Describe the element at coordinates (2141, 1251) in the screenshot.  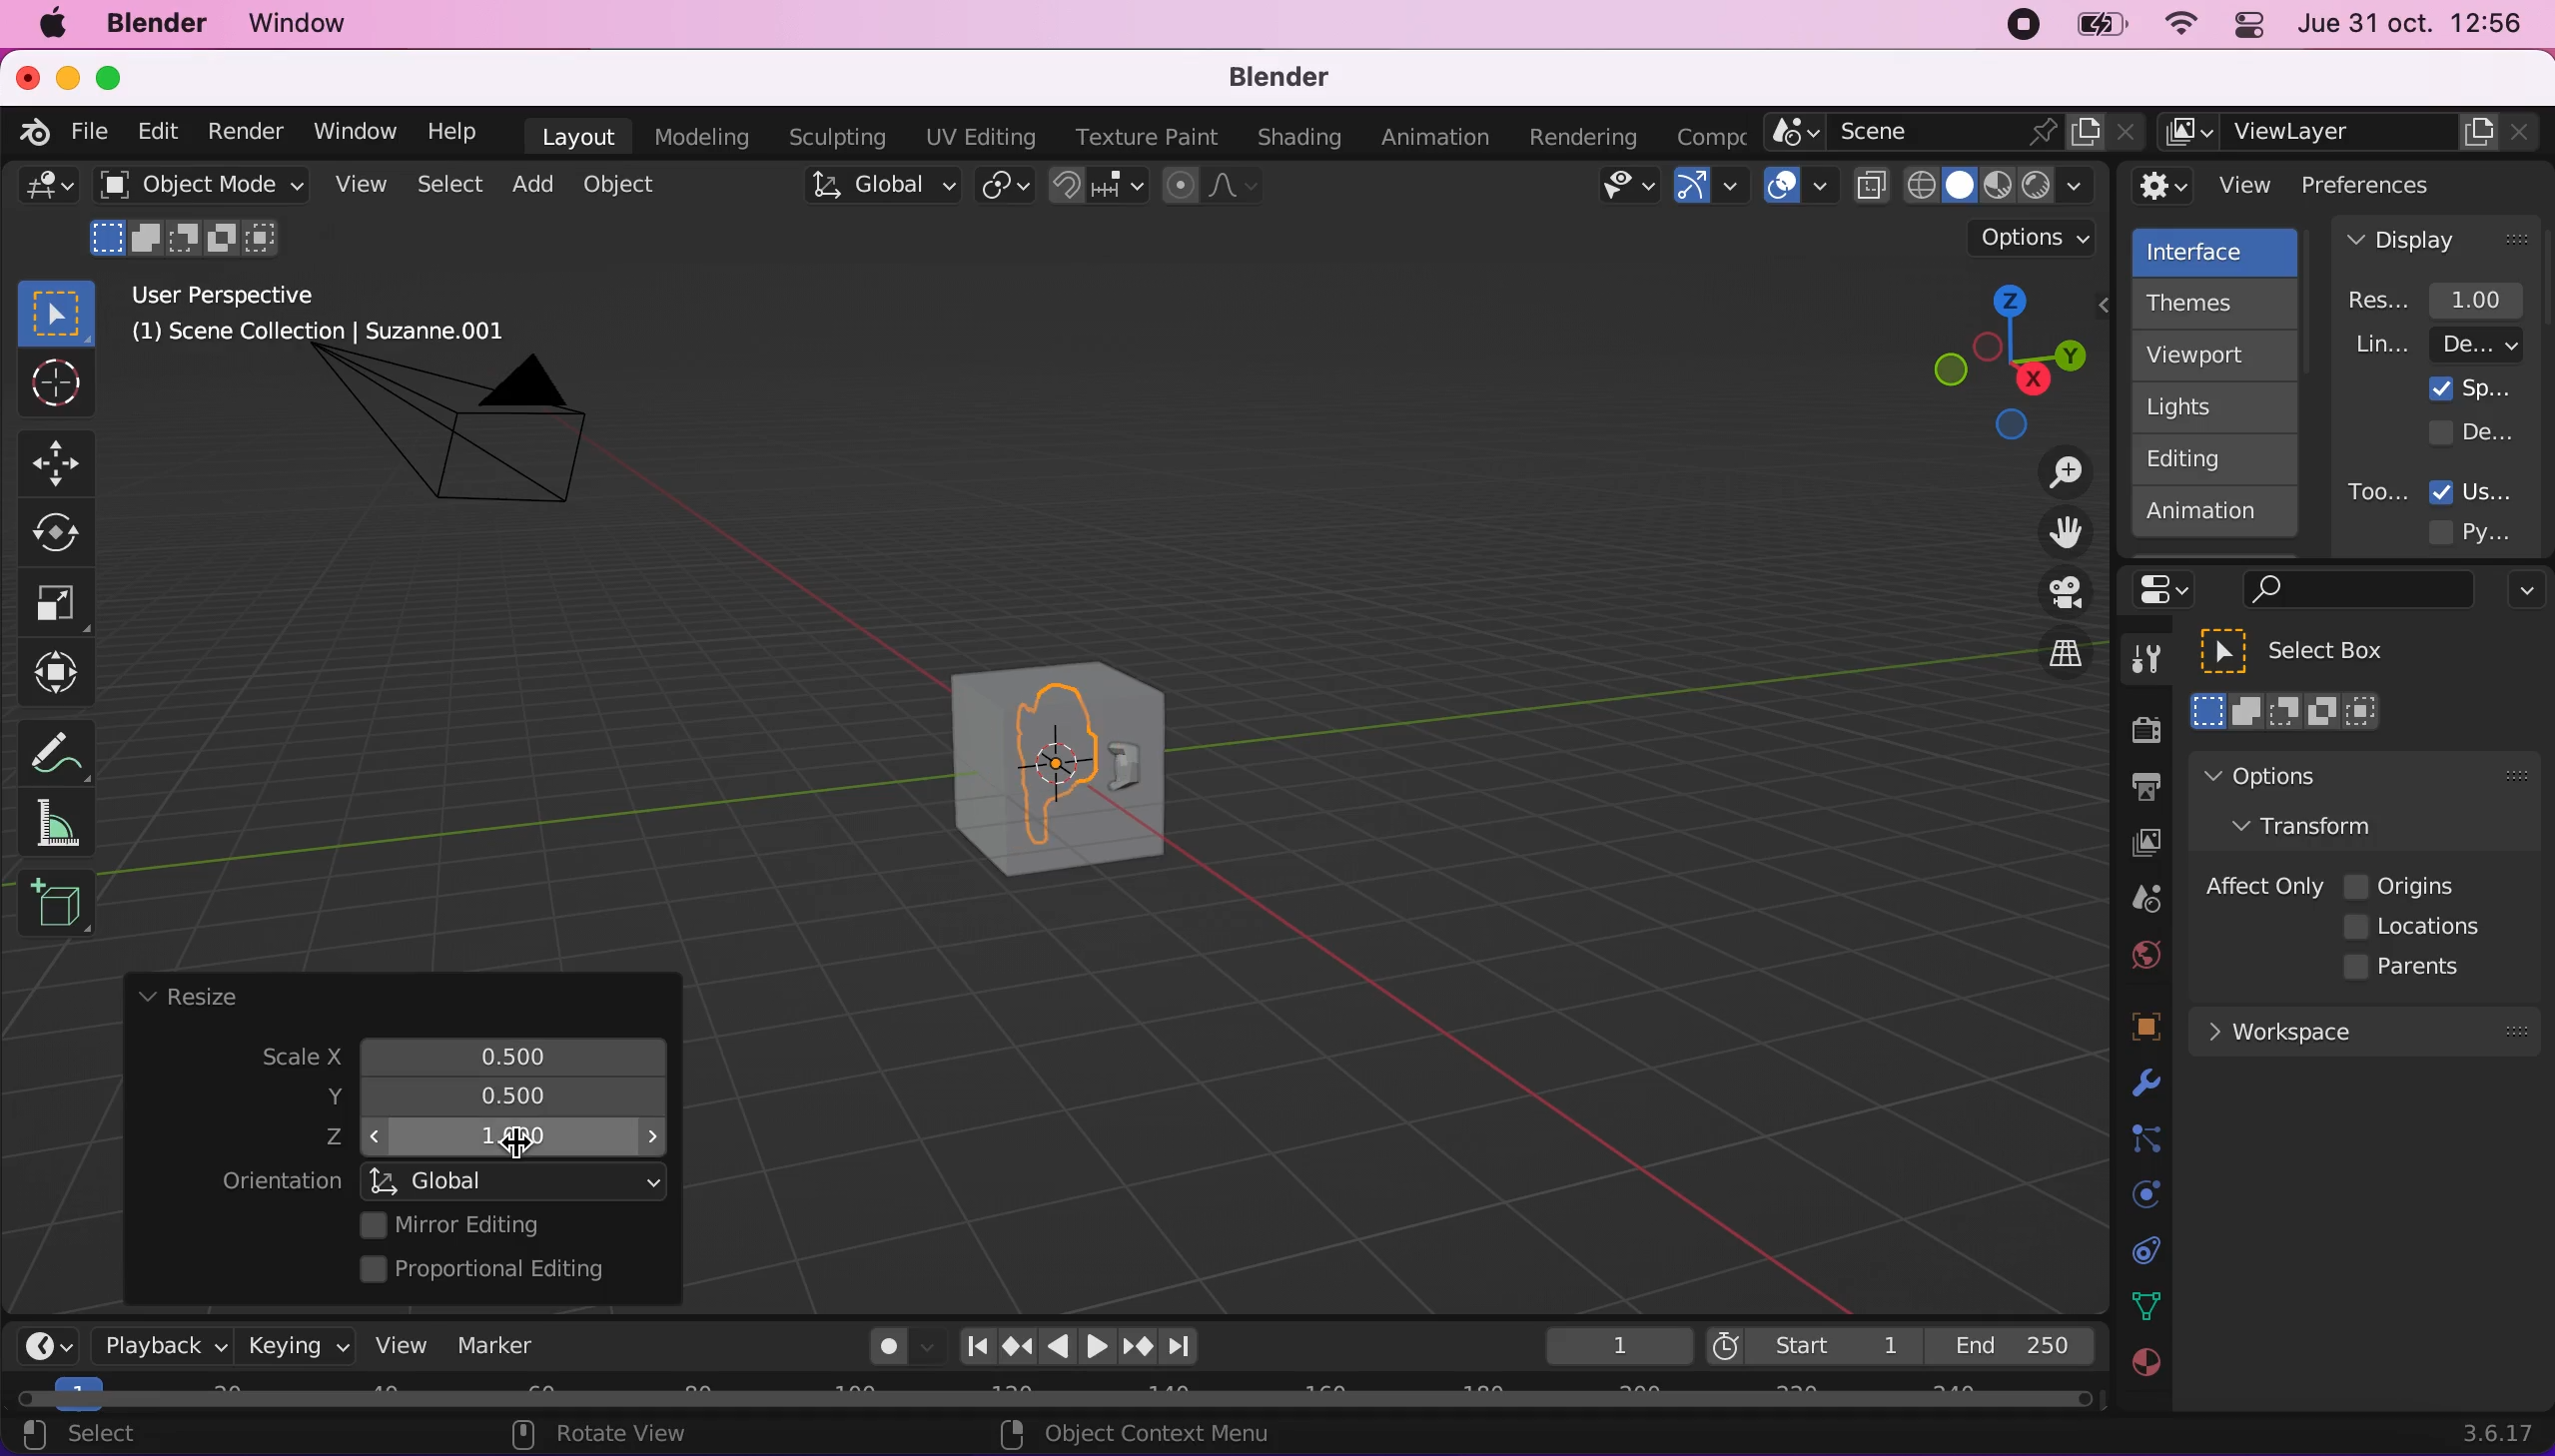
I see `collection` at that location.